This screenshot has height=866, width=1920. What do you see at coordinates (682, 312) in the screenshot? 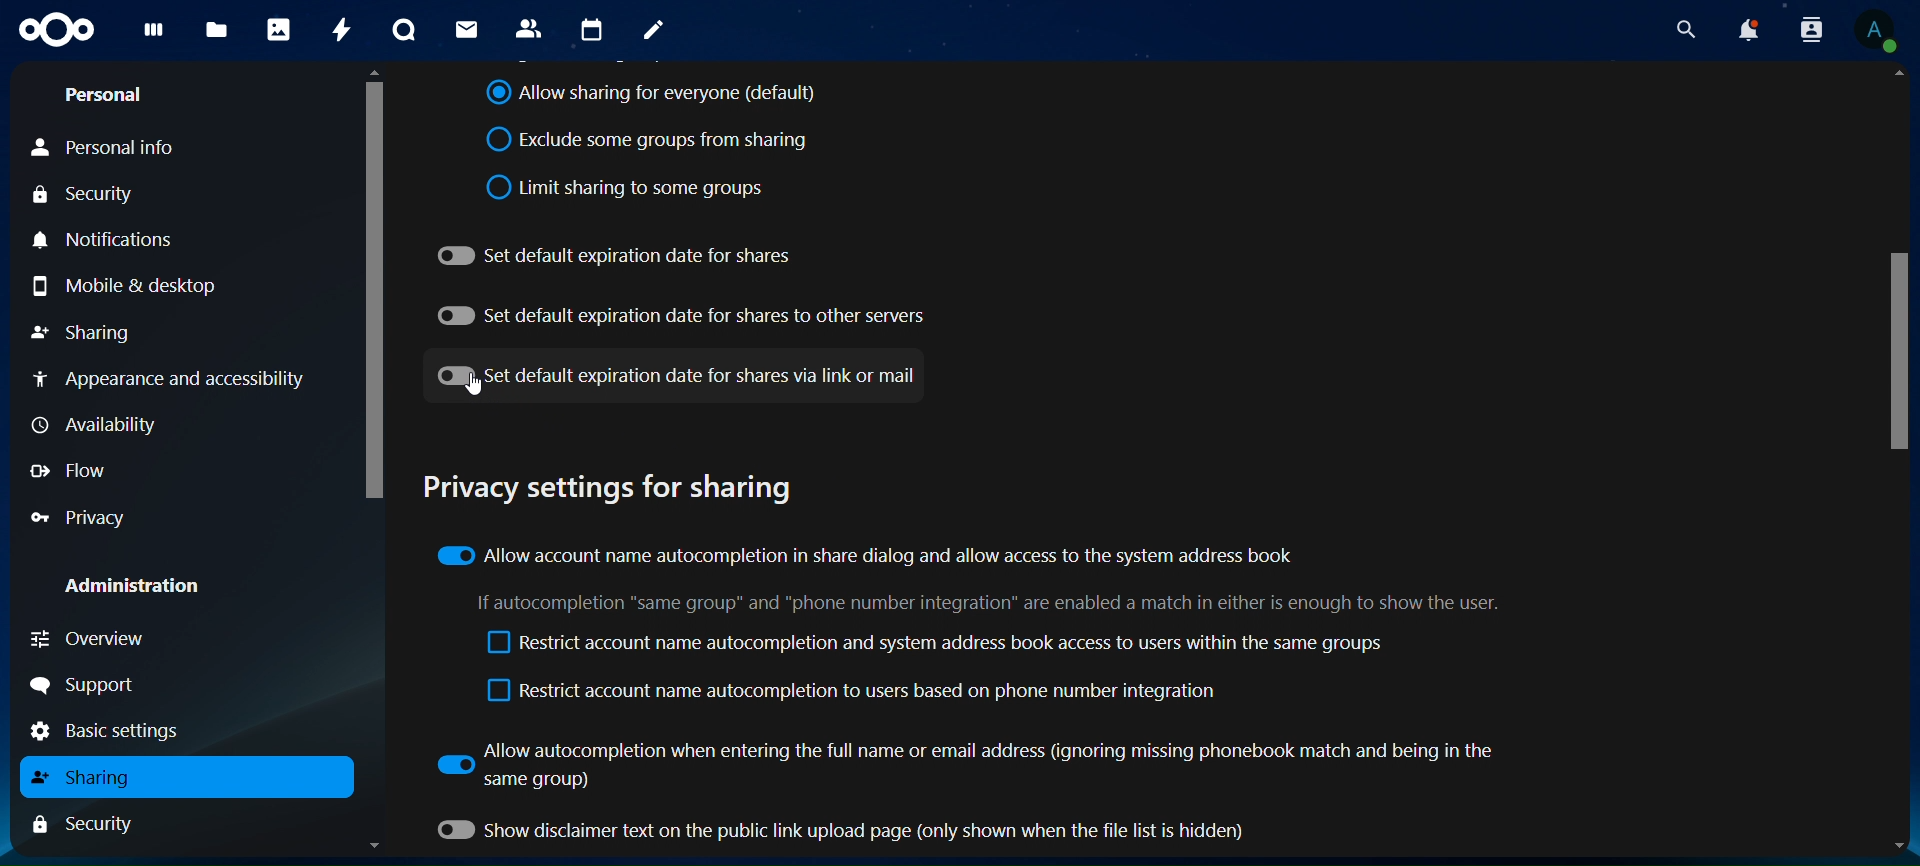
I see `set default expiration date for shares to other servers` at bounding box center [682, 312].